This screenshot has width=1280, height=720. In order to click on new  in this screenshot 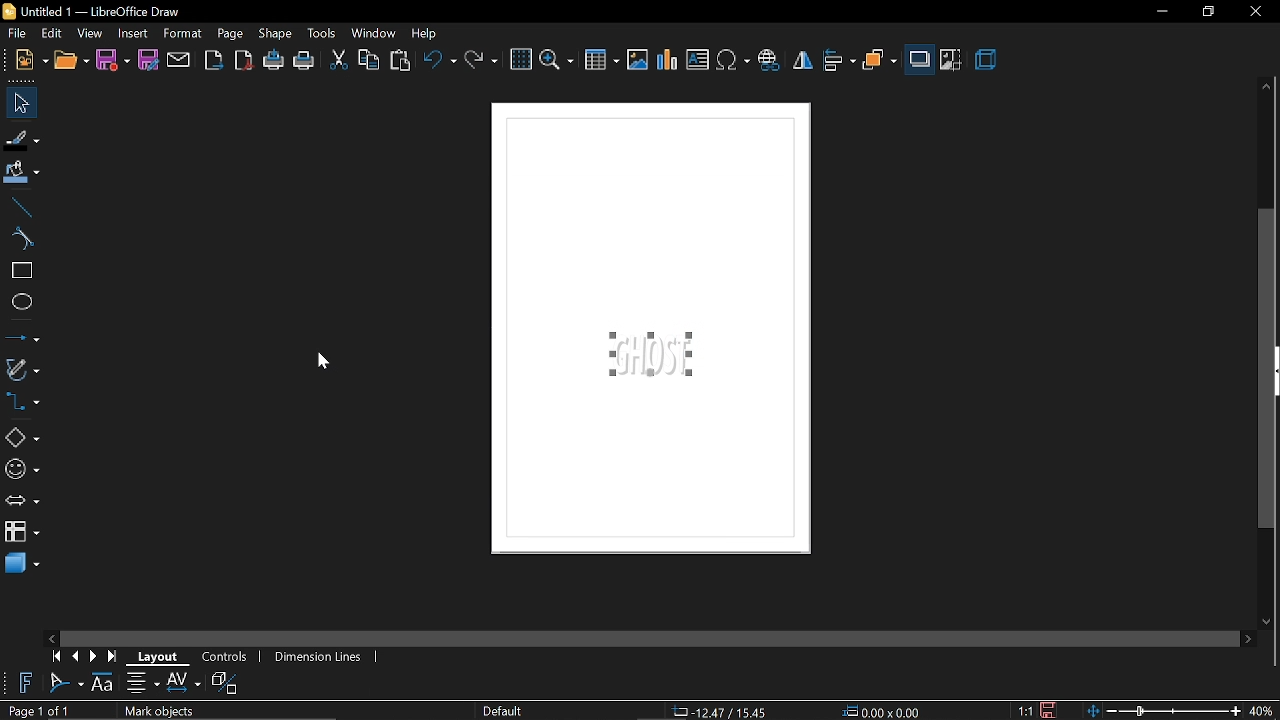, I will do `click(30, 59)`.